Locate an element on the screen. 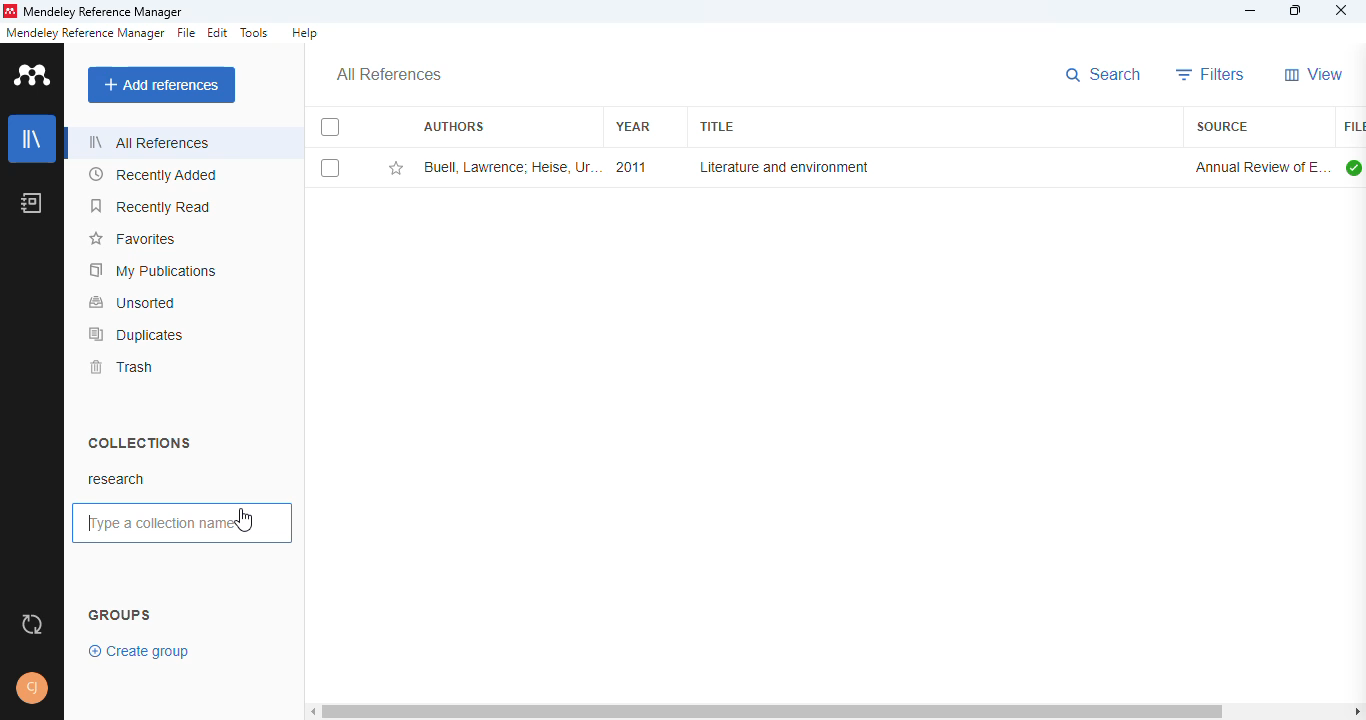 This screenshot has height=720, width=1366. create group is located at coordinates (141, 651).